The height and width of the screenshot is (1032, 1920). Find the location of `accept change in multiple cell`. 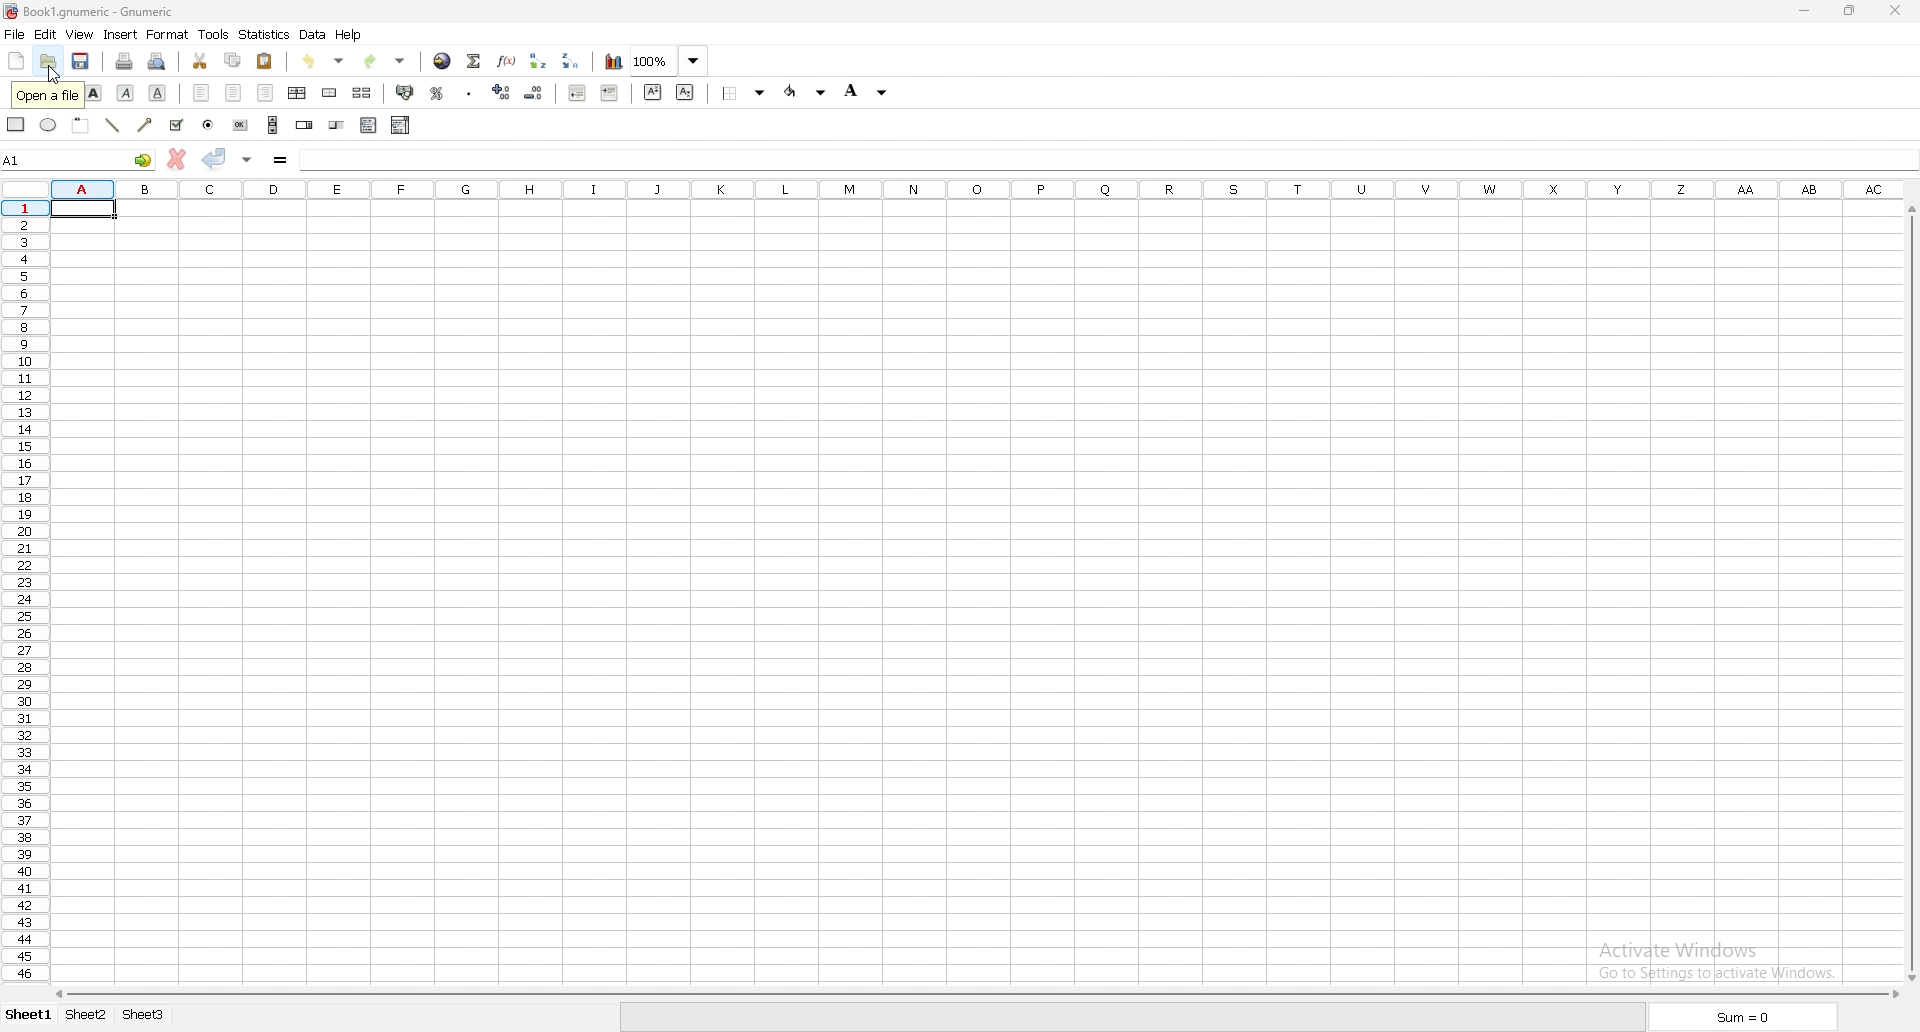

accept change in multiple cell is located at coordinates (246, 159).